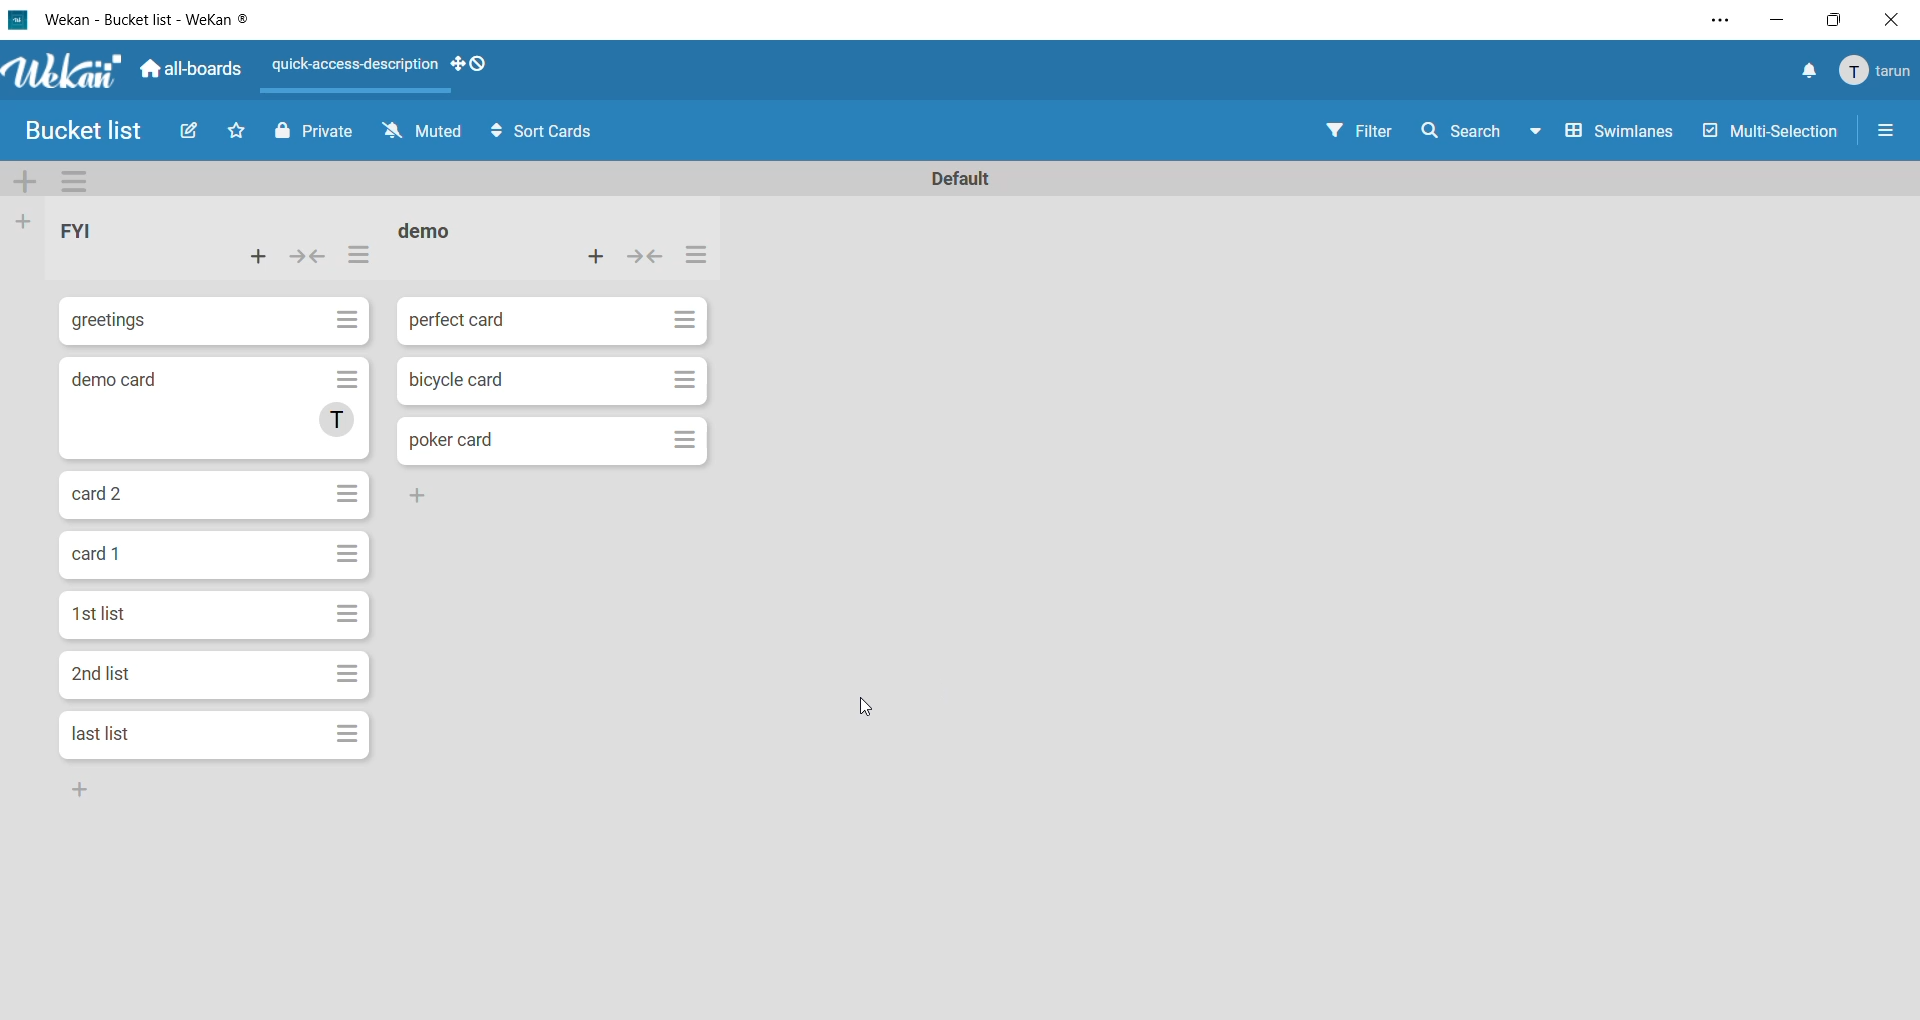 Image resolution: width=1920 pixels, height=1020 pixels. I want to click on bicycle card, so click(551, 382).